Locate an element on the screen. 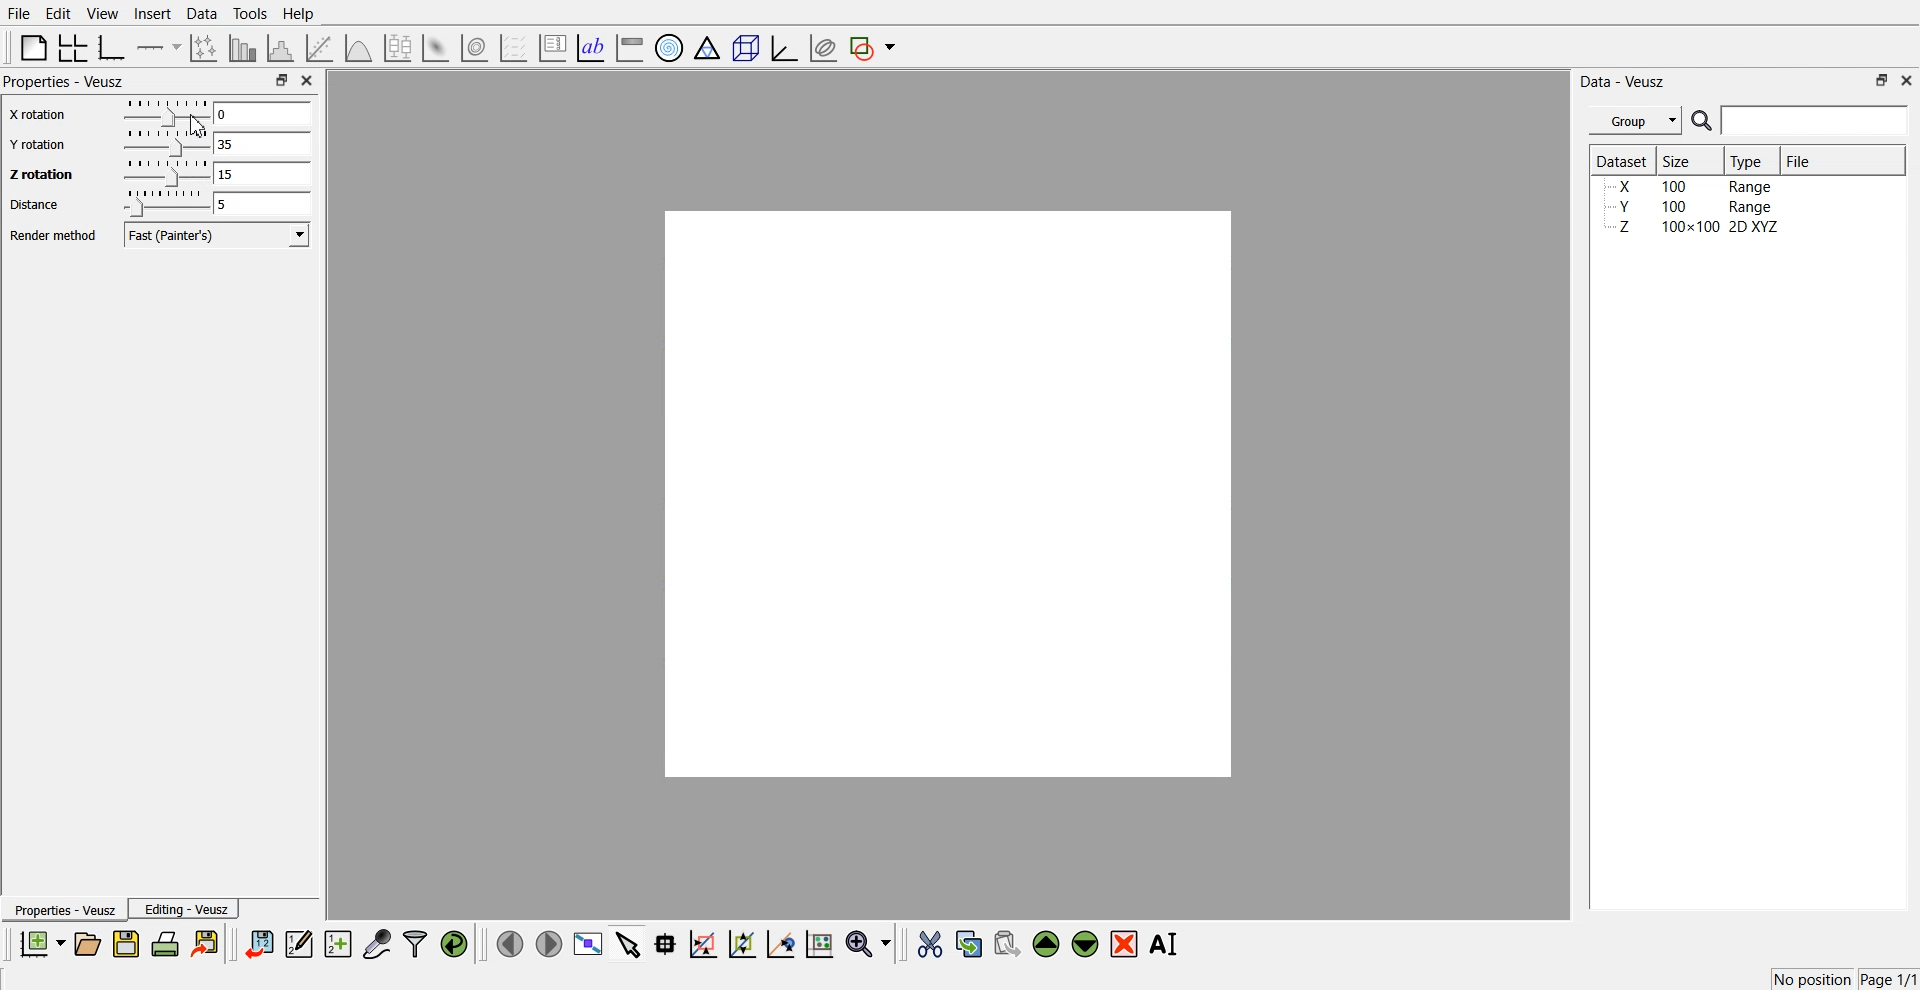 The width and height of the screenshot is (1920, 990). Print the document is located at coordinates (164, 943).